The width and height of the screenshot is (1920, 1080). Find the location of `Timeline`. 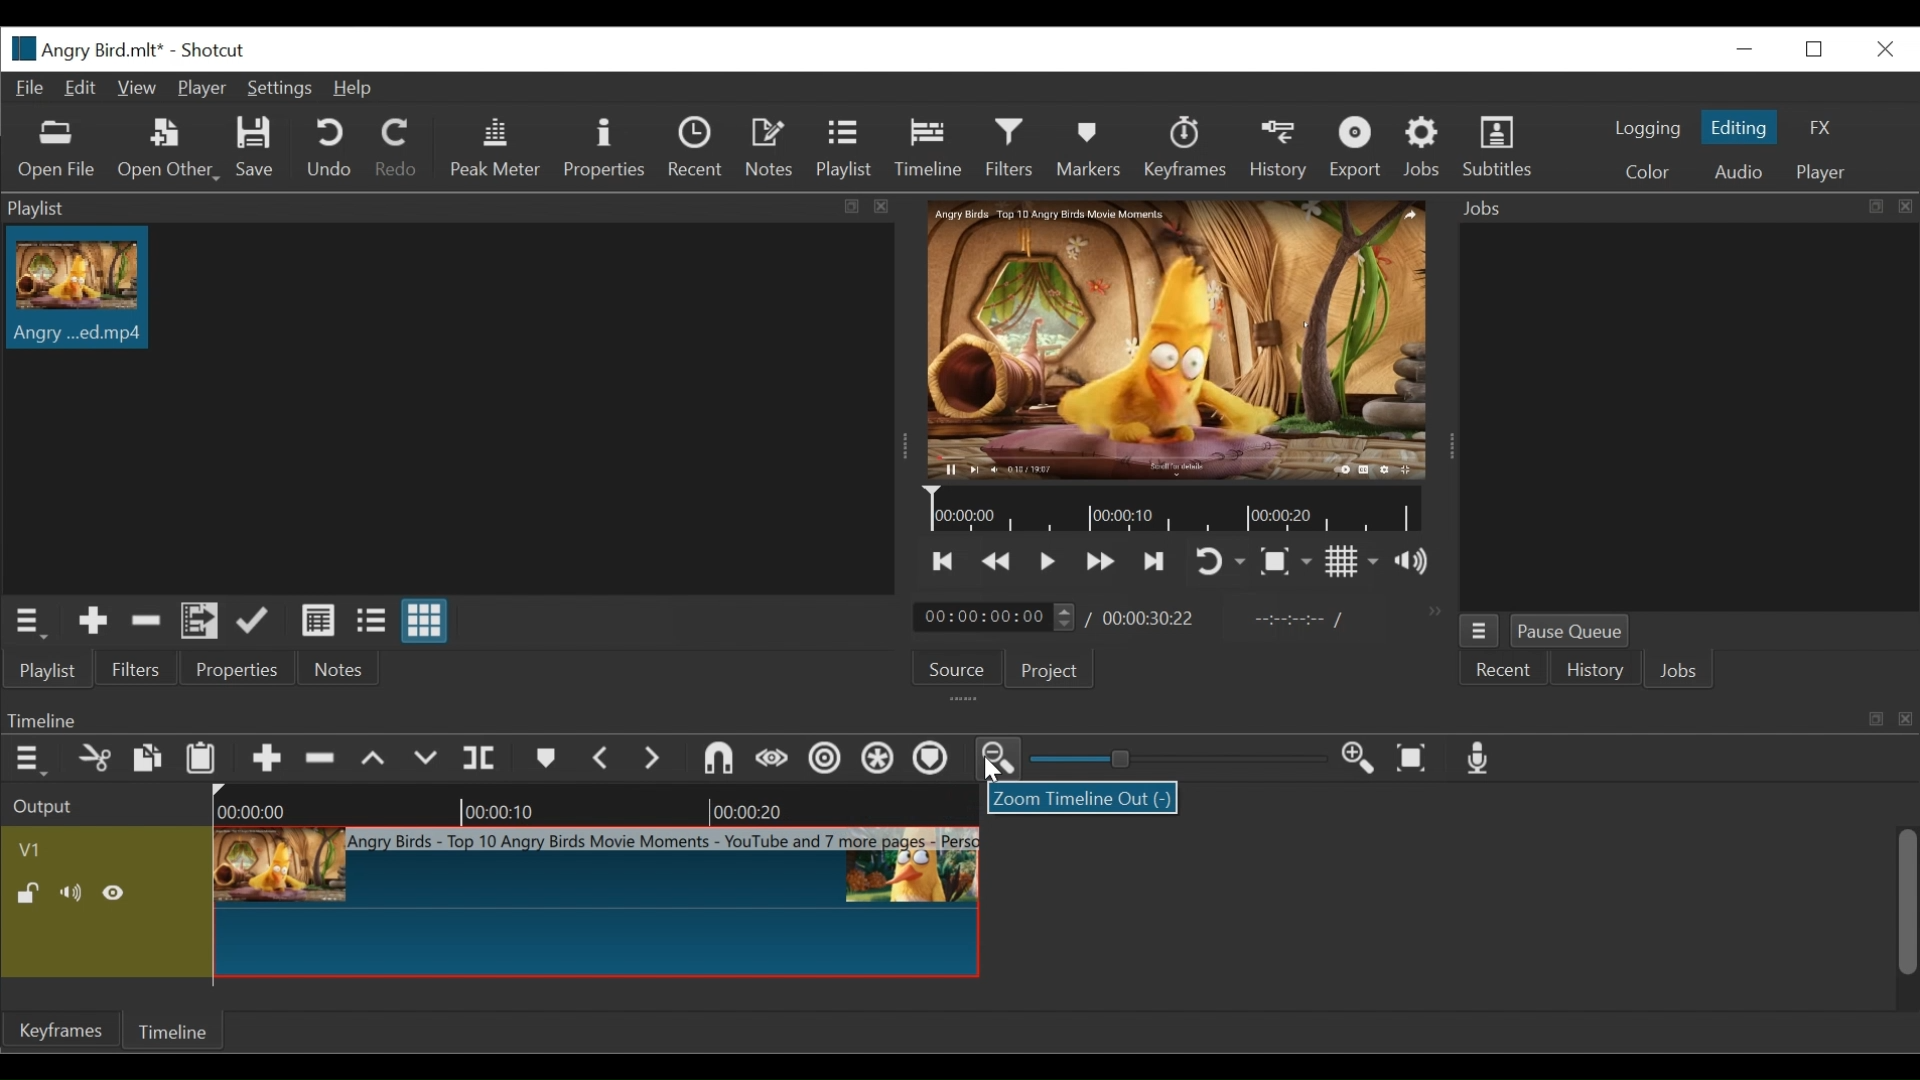

Timeline is located at coordinates (598, 803).